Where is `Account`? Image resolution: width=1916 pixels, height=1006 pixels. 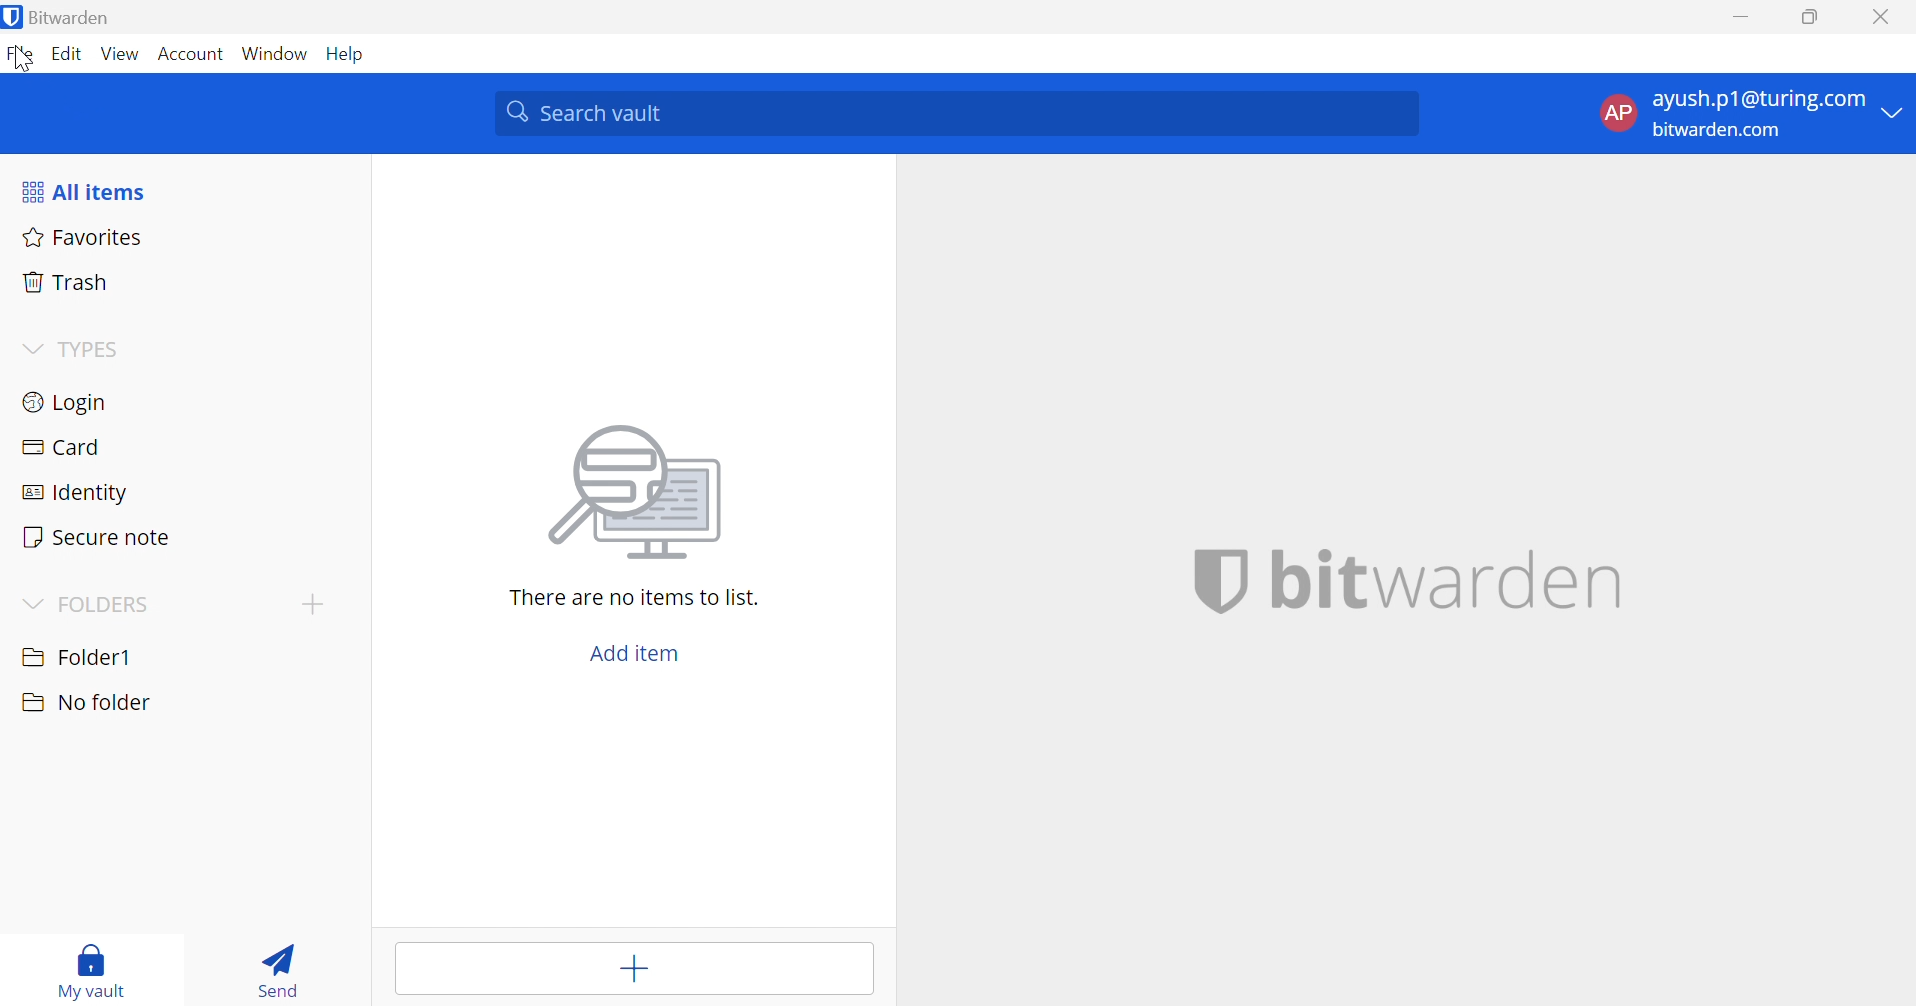
Account is located at coordinates (191, 54).